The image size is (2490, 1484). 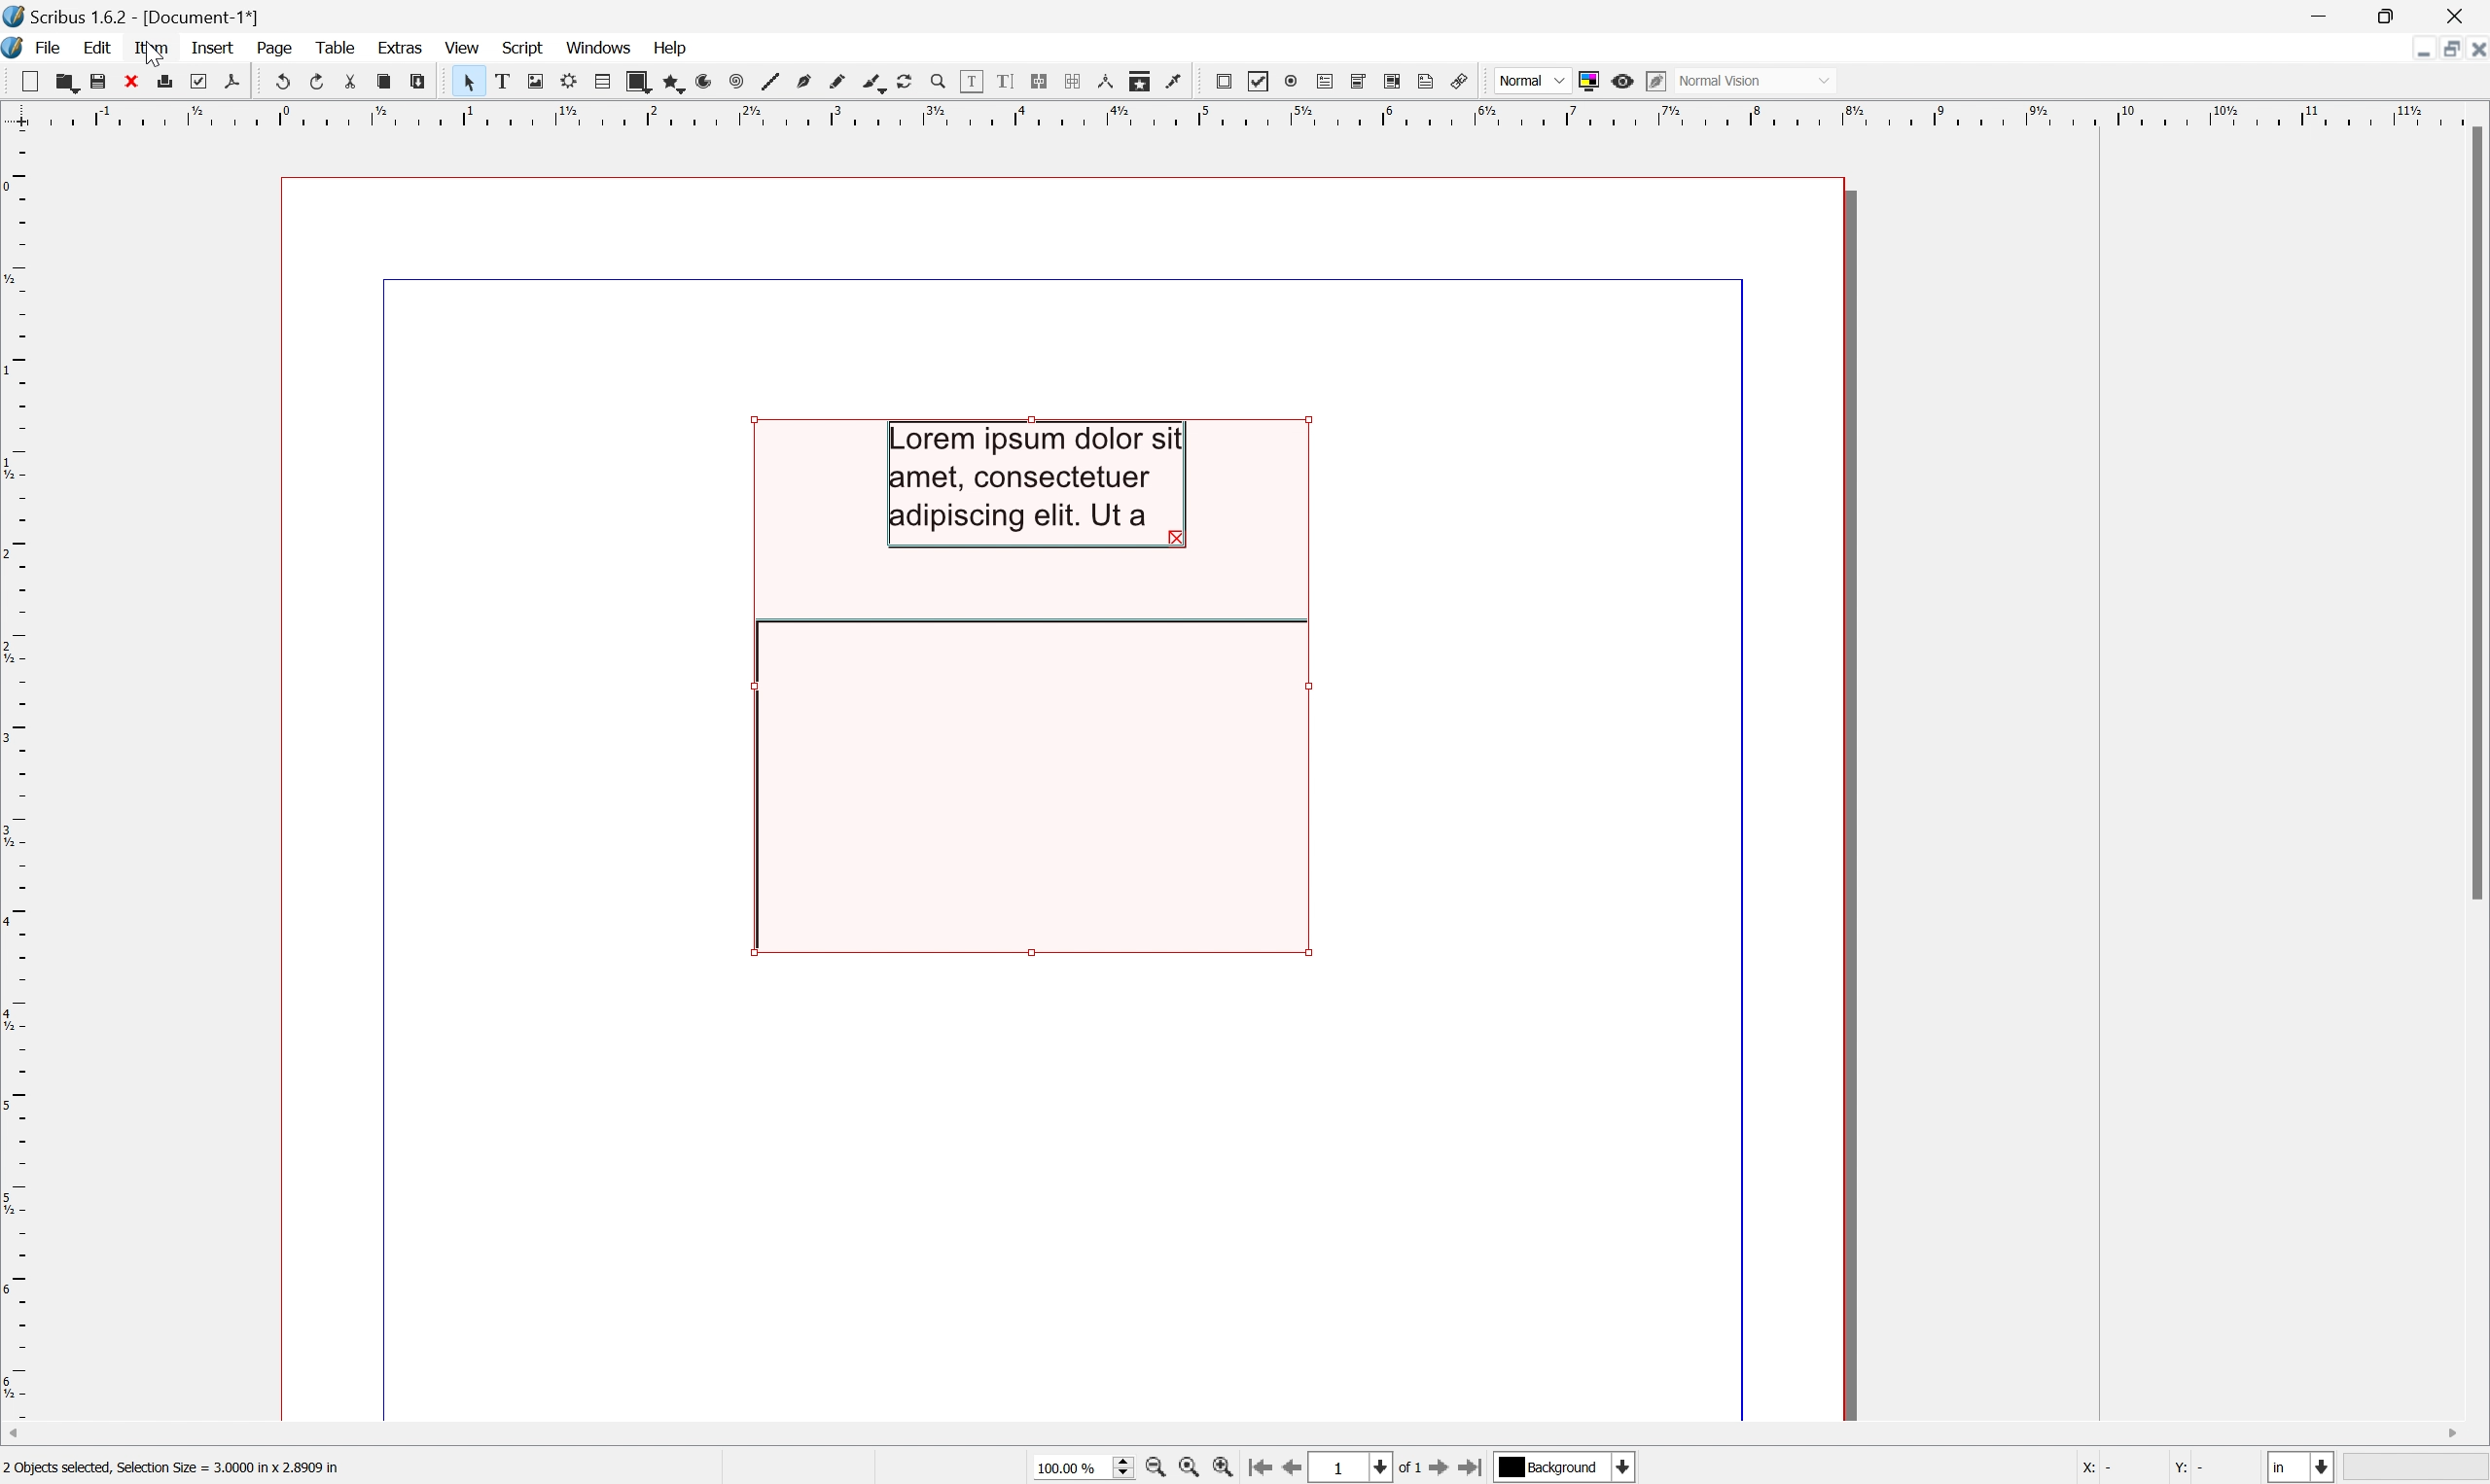 What do you see at coordinates (1583, 78) in the screenshot?
I see `Toggle color management system` at bounding box center [1583, 78].